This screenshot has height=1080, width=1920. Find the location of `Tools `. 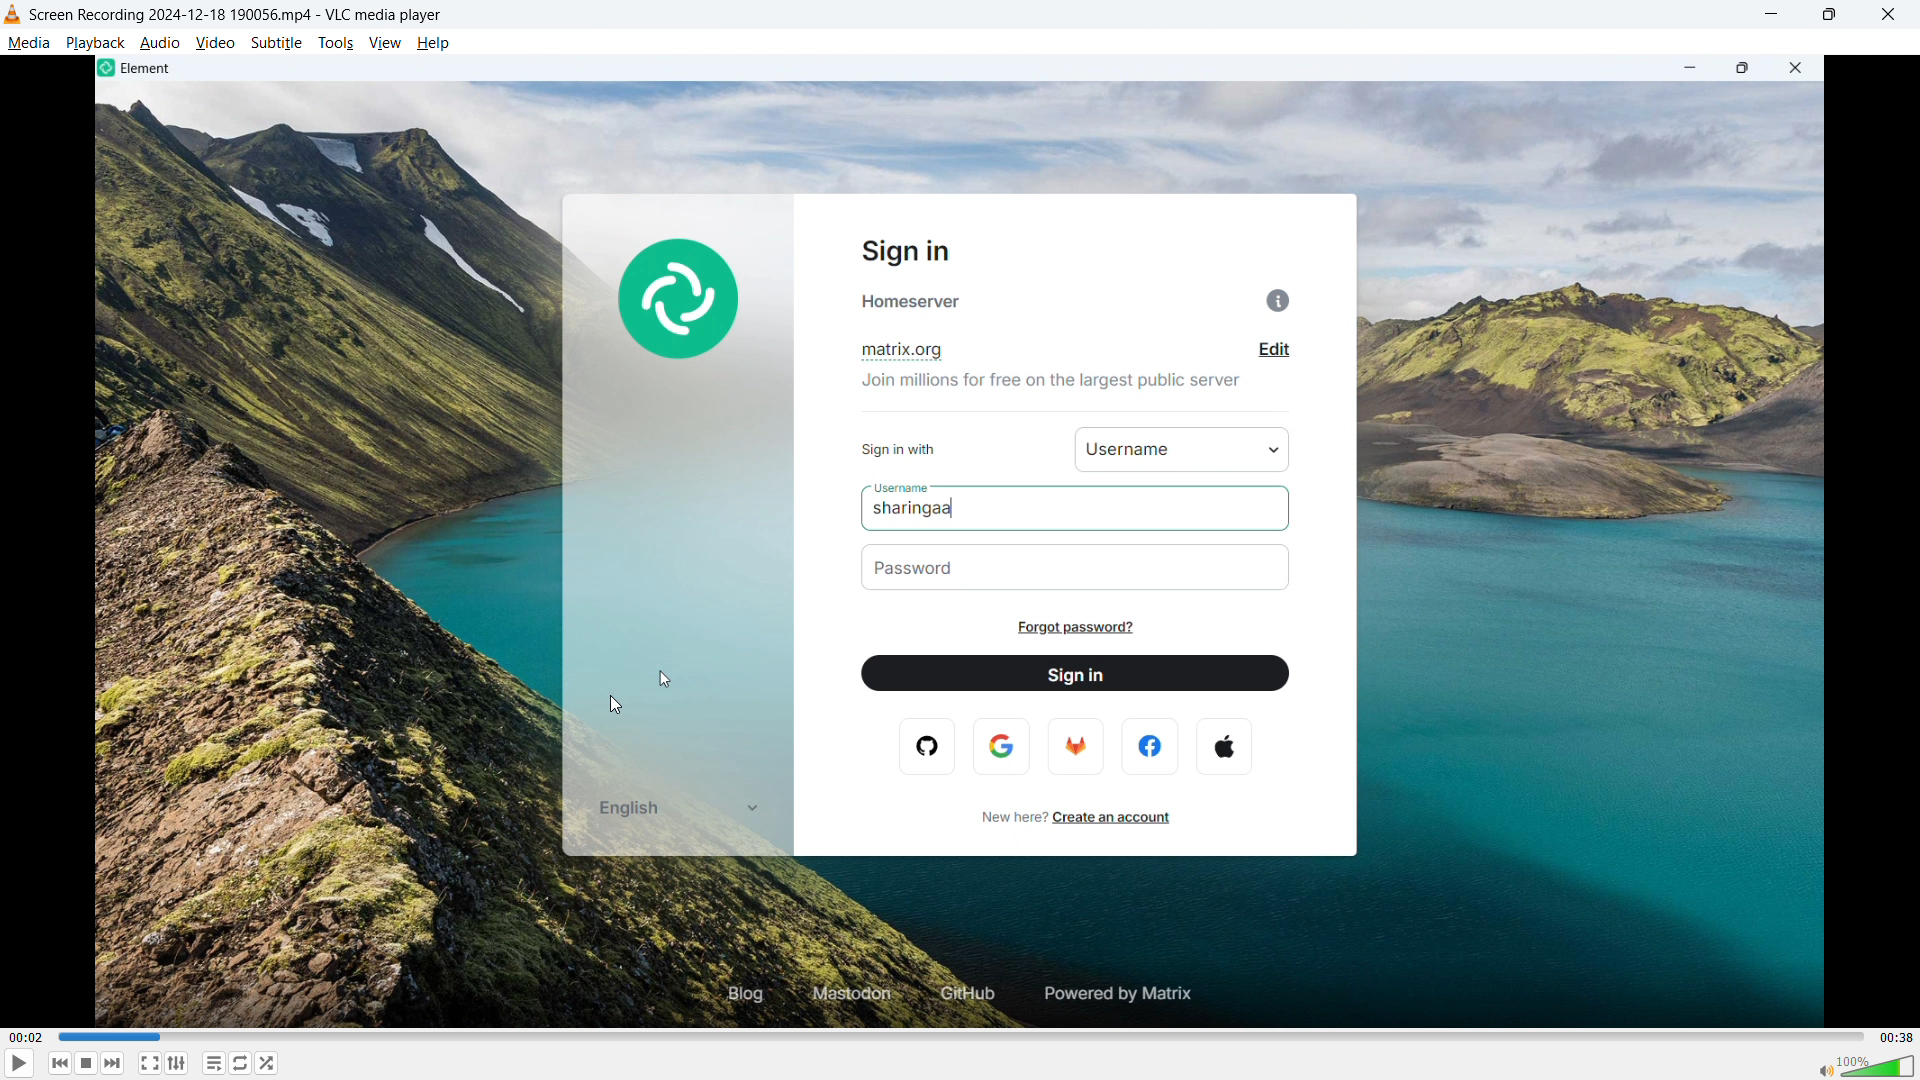

Tools  is located at coordinates (337, 43).